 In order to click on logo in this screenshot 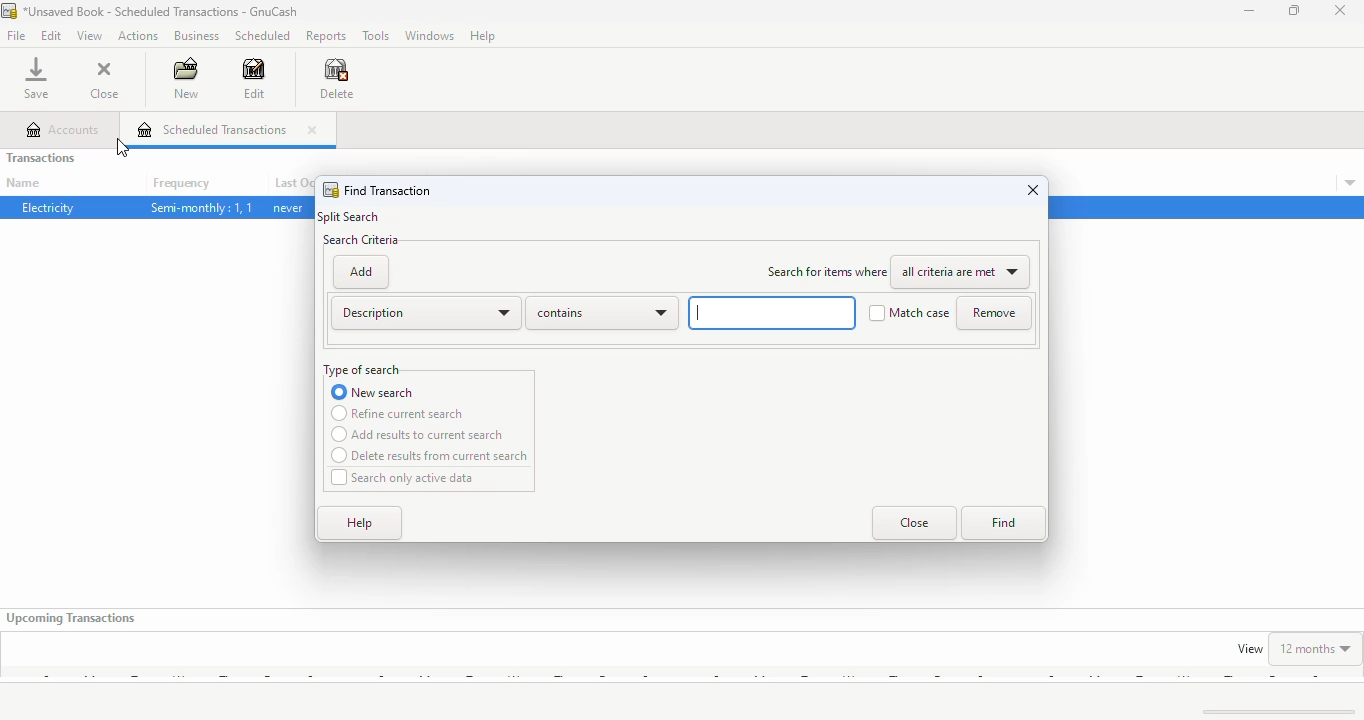, I will do `click(330, 190)`.